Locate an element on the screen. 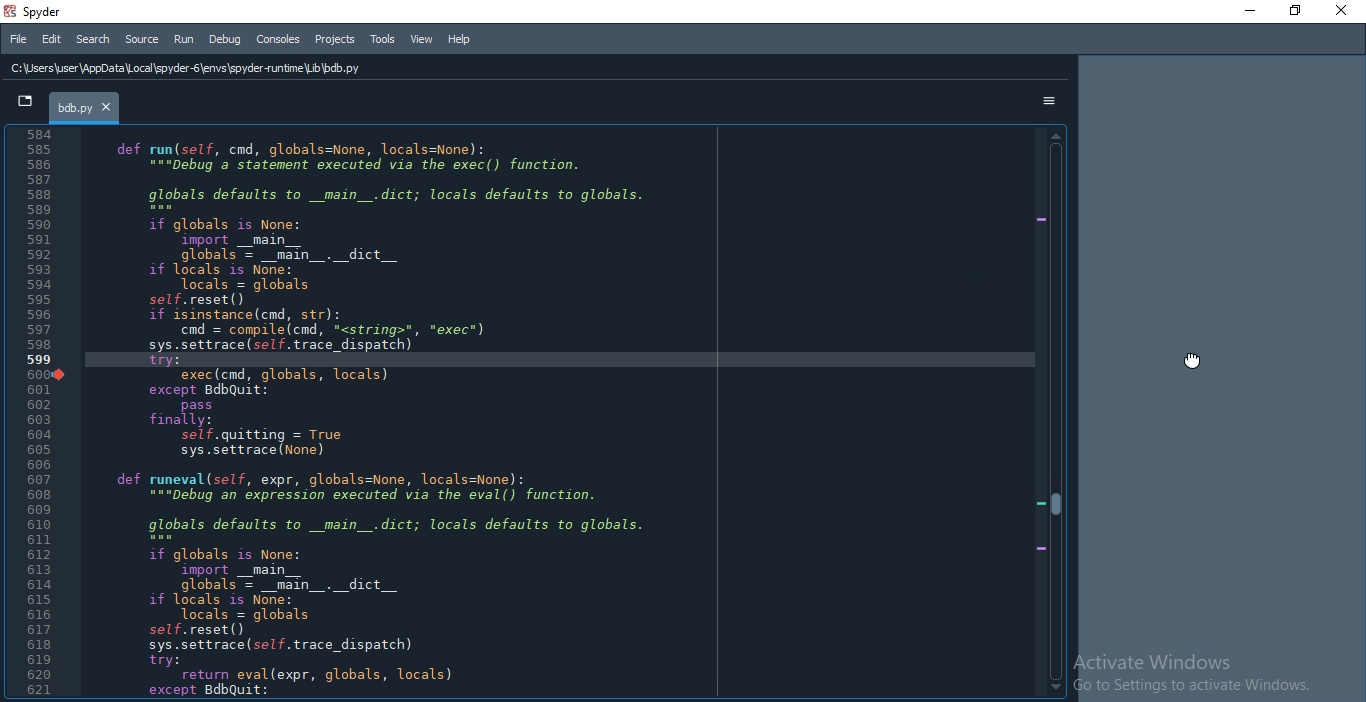  Close is located at coordinates (1345, 11).